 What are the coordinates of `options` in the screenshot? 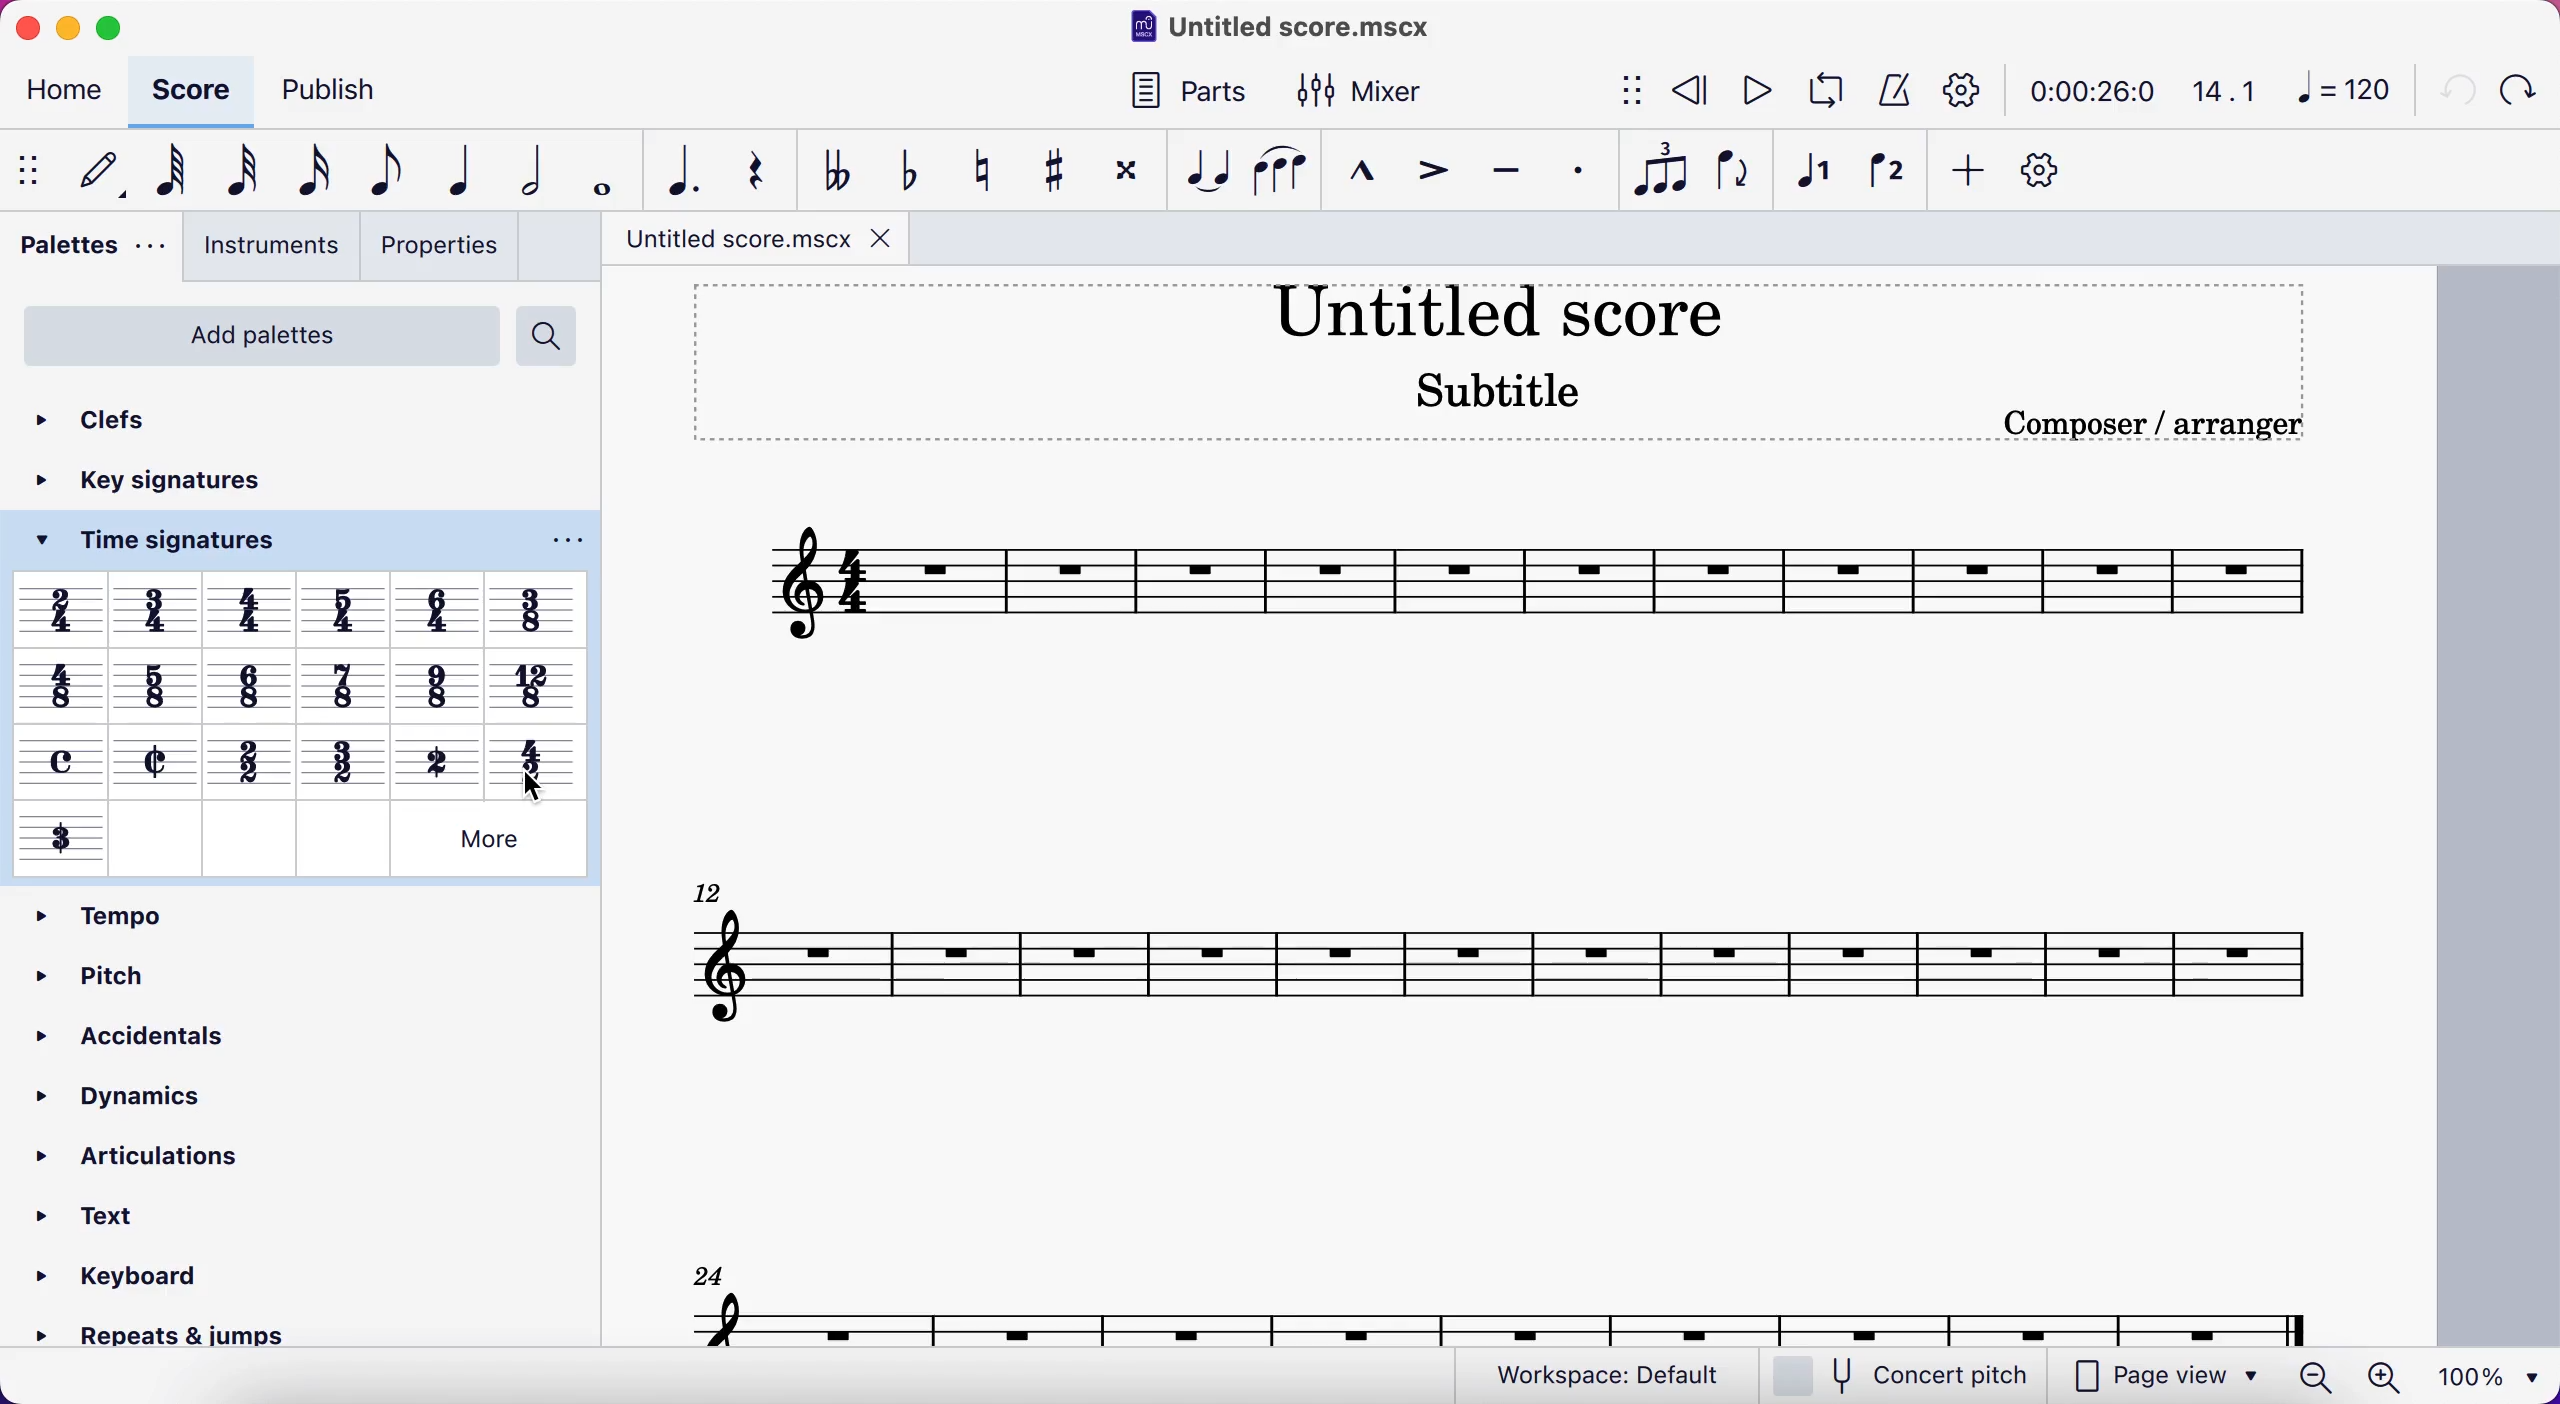 It's located at (559, 542).